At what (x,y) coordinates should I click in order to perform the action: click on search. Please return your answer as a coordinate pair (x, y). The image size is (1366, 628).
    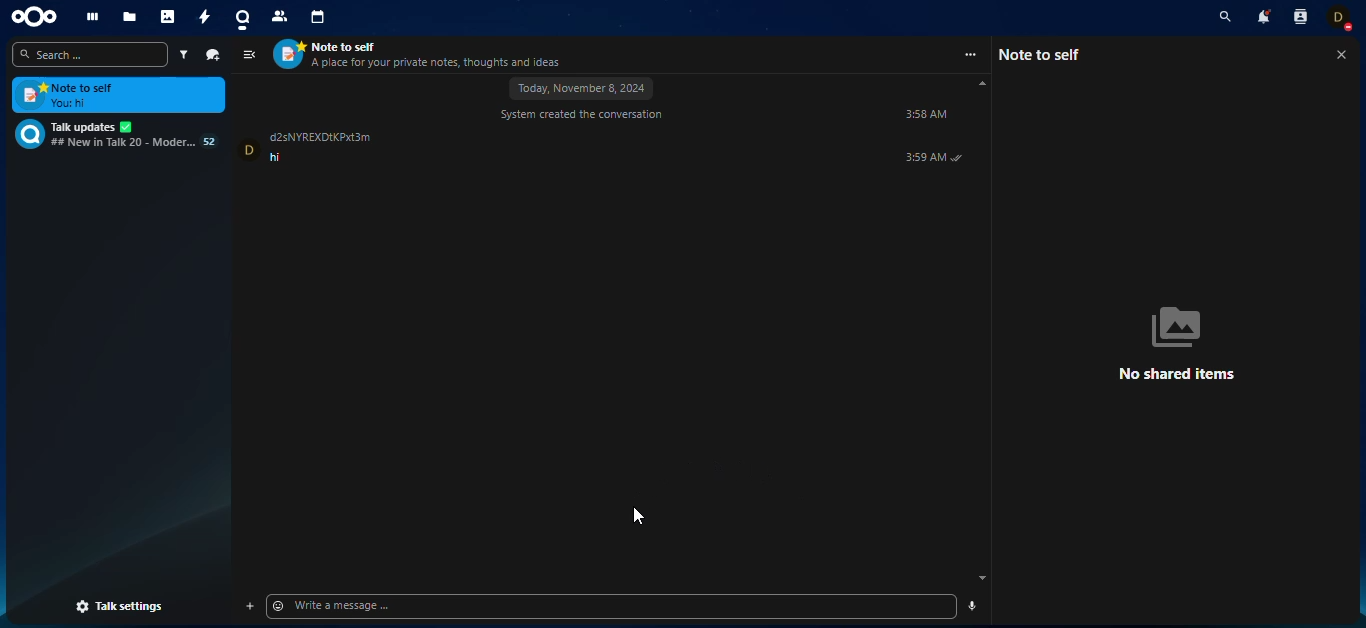
    Looking at the image, I should click on (91, 55).